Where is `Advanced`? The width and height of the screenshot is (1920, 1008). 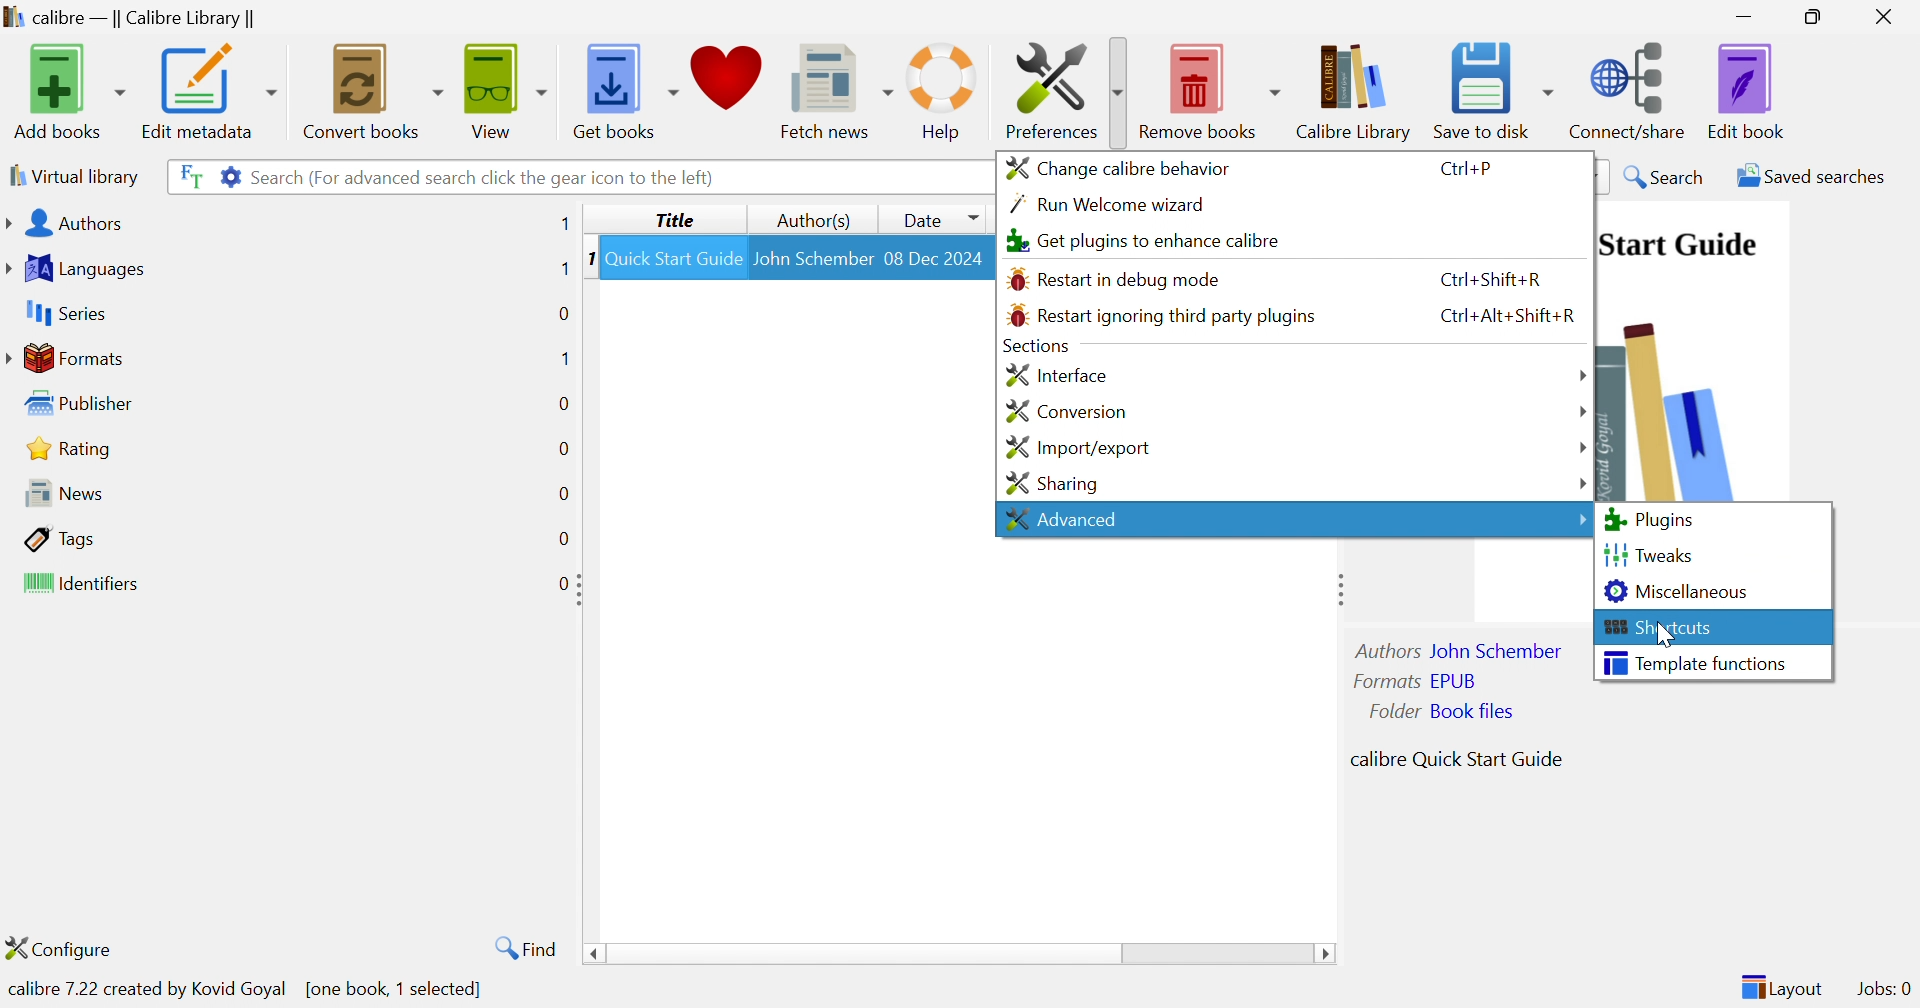
Advanced is located at coordinates (1060, 518).